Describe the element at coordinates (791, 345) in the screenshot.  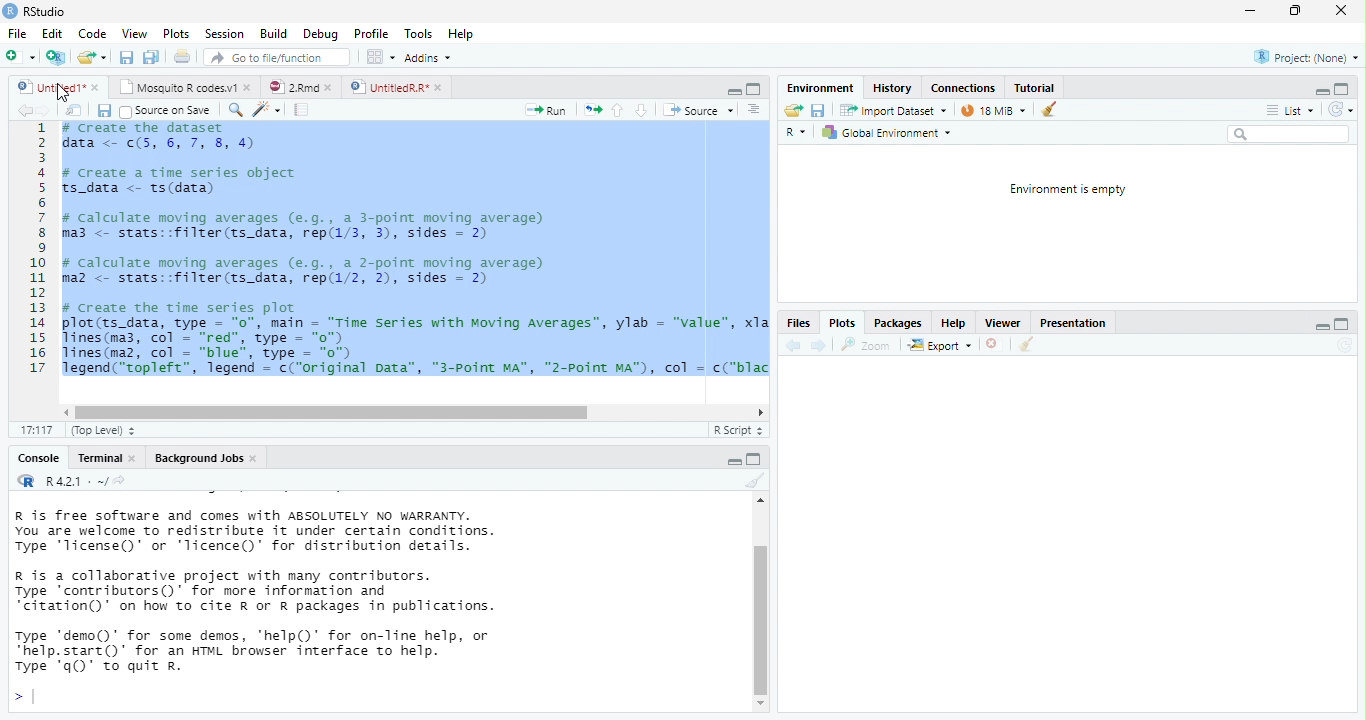
I see `back` at that location.